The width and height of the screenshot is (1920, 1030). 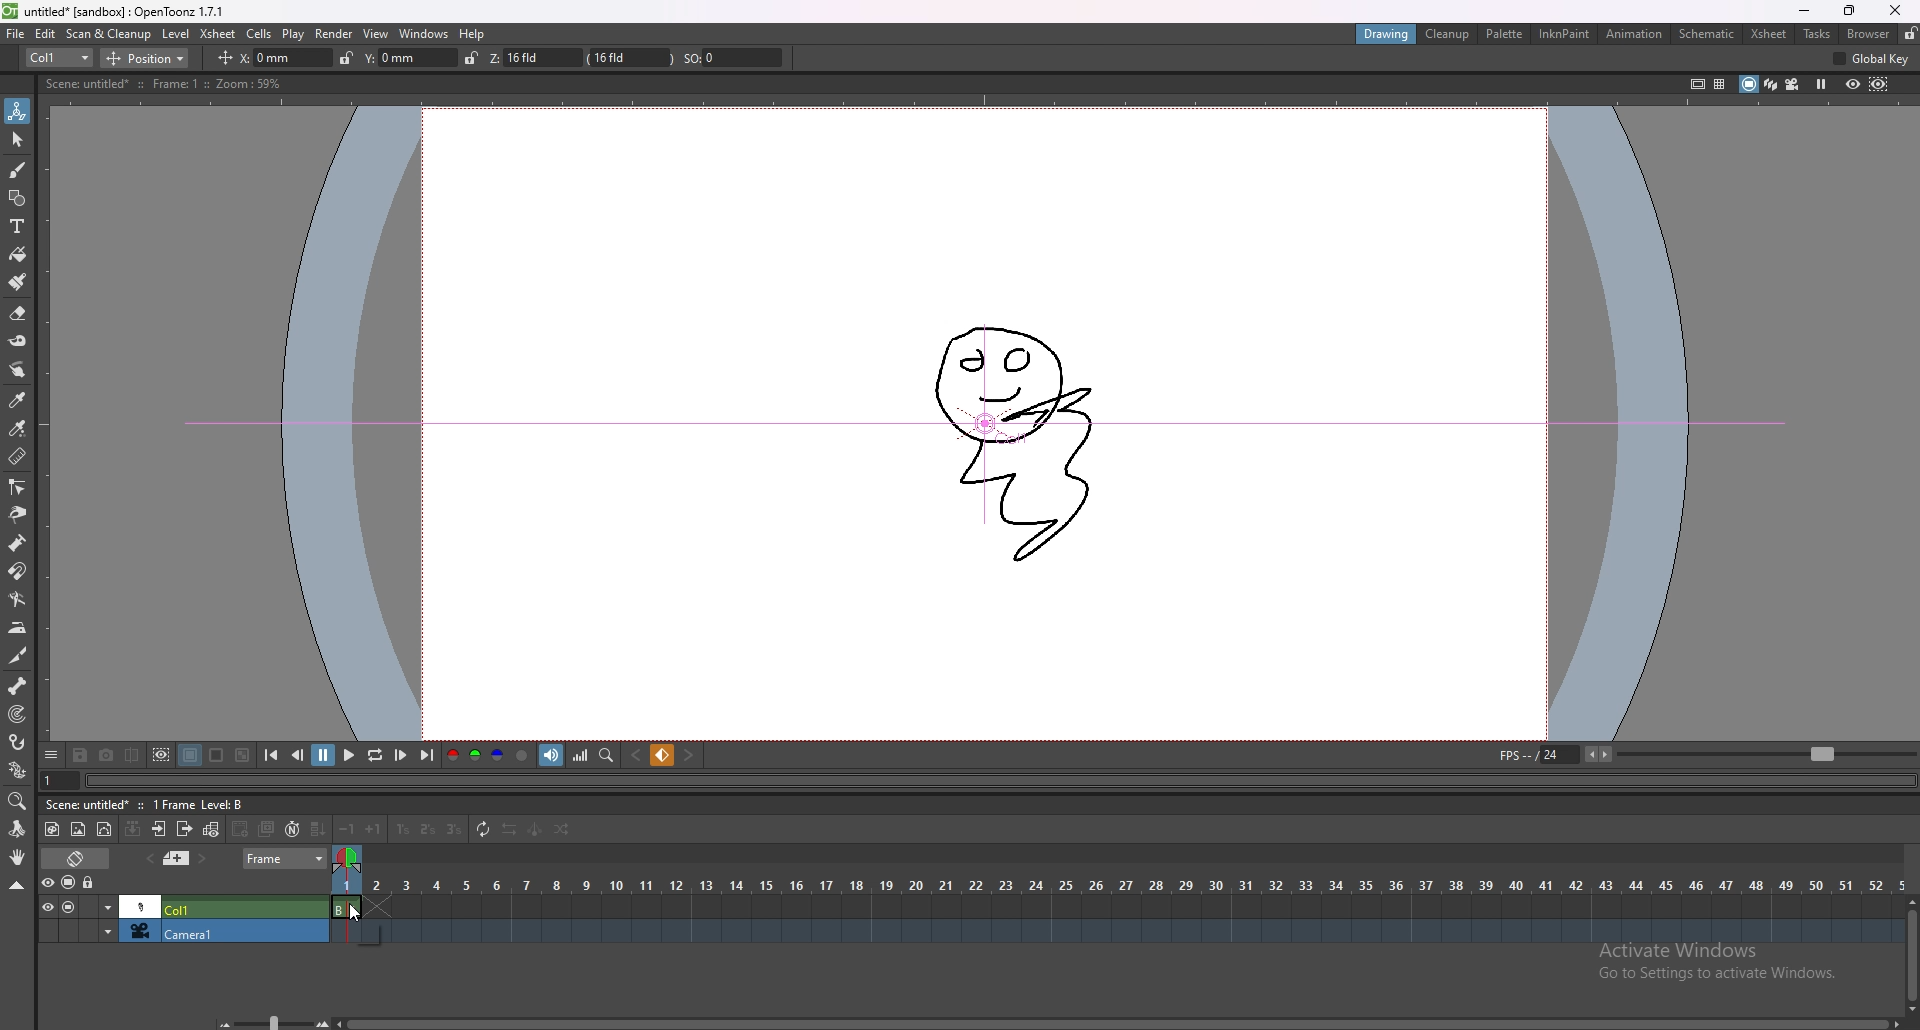 What do you see at coordinates (17, 598) in the screenshot?
I see `bender` at bounding box center [17, 598].